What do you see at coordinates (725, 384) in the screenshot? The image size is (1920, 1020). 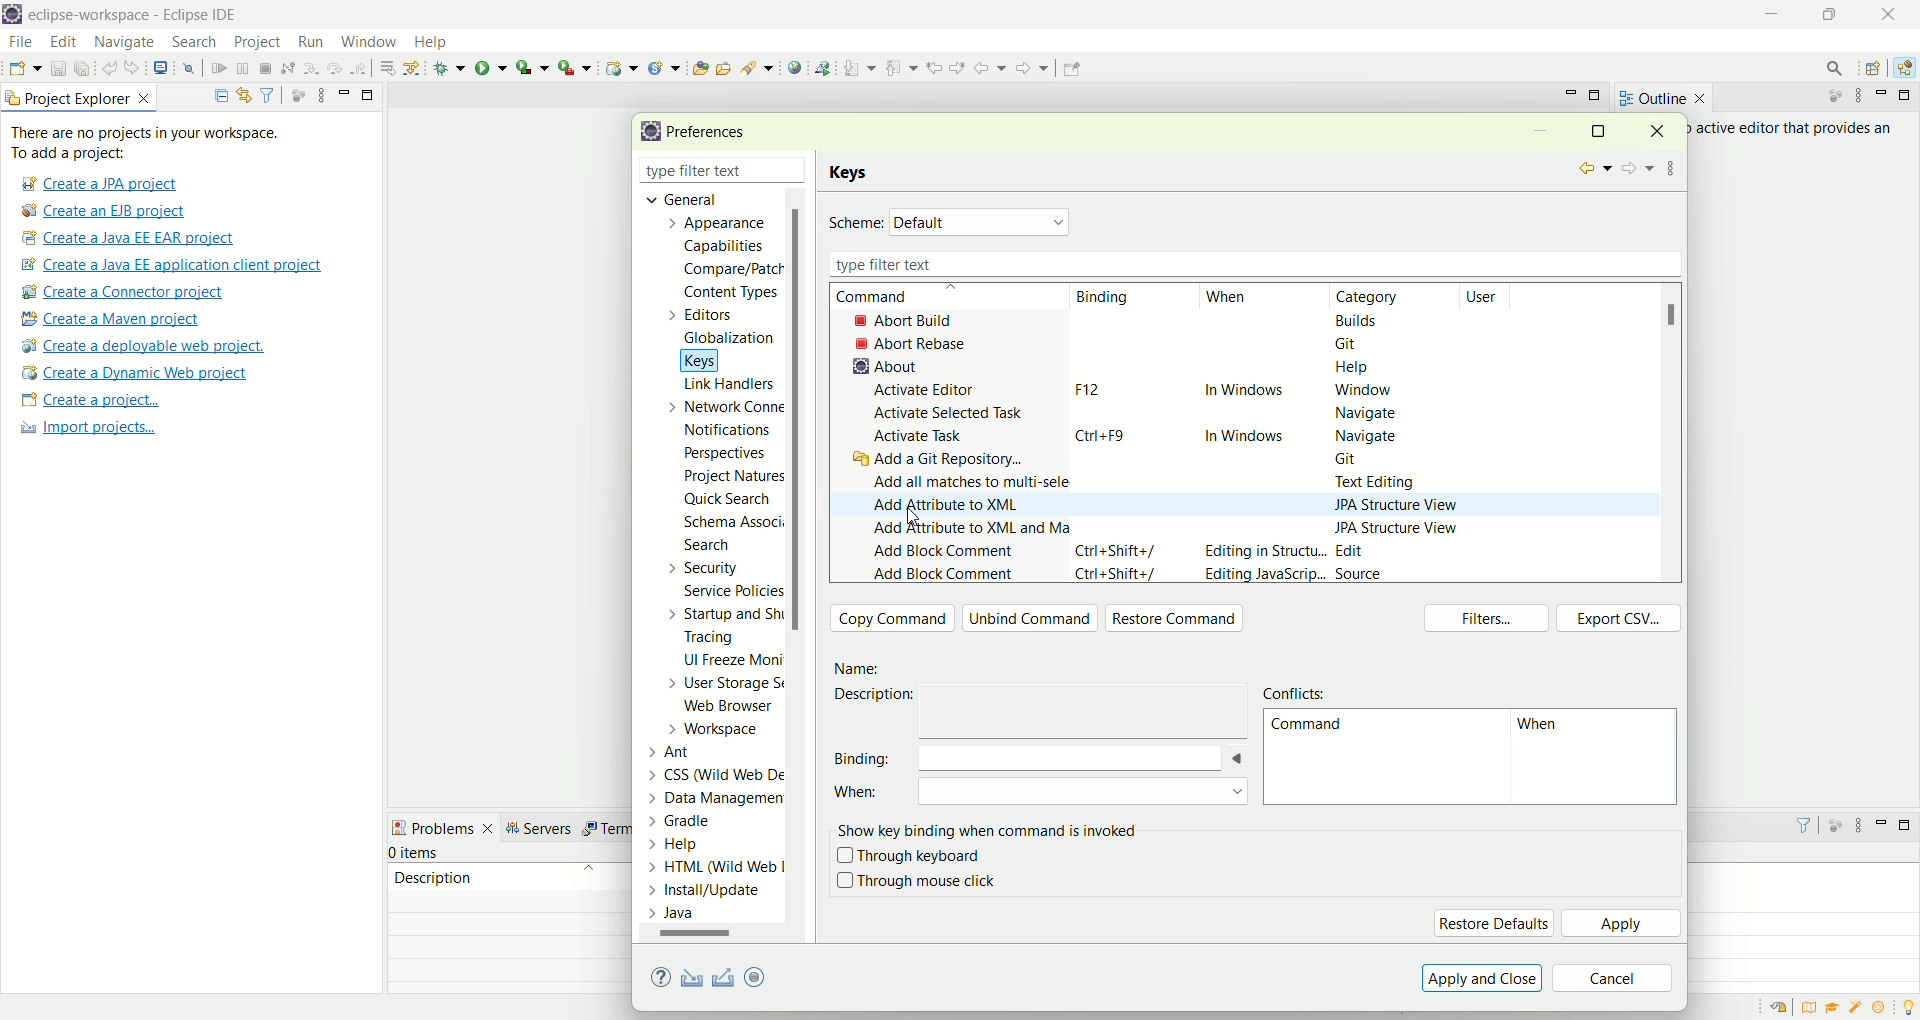 I see `link handlers` at bounding box center [725, 384].